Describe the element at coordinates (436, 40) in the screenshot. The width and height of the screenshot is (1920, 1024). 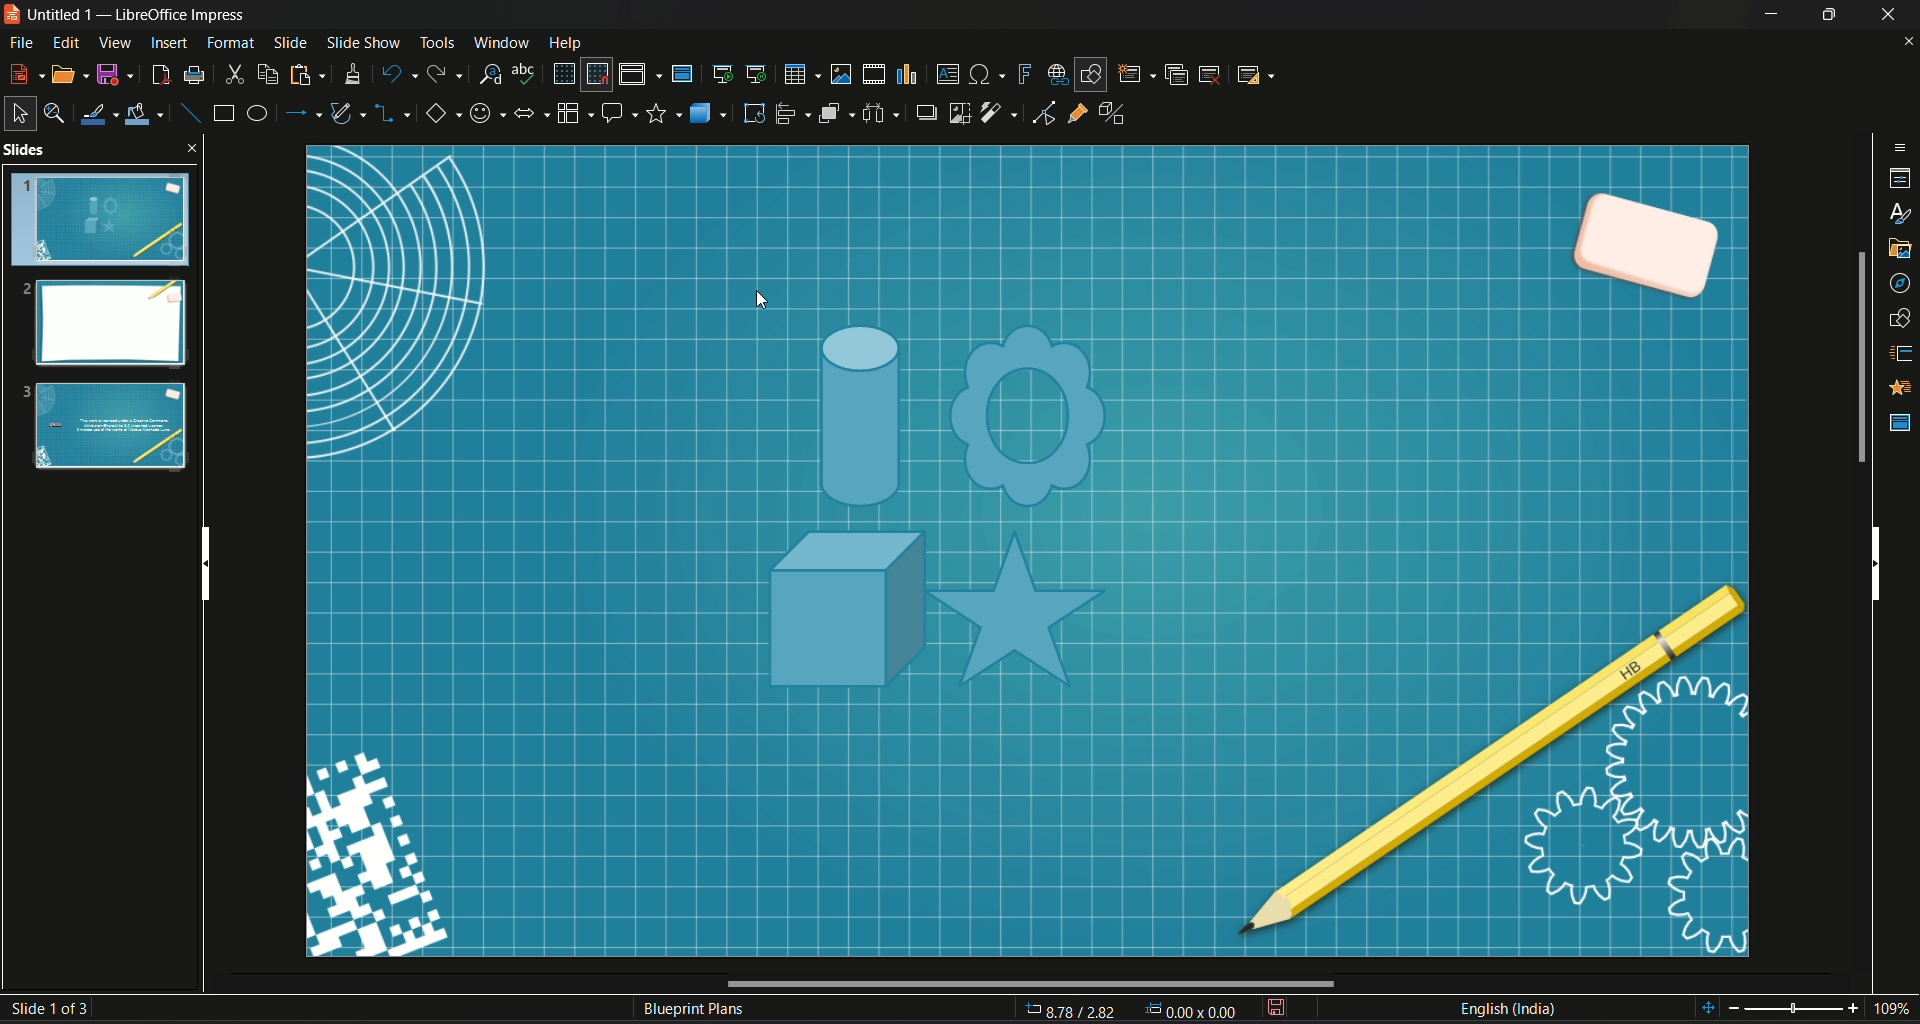
I see `Tools` at that location.